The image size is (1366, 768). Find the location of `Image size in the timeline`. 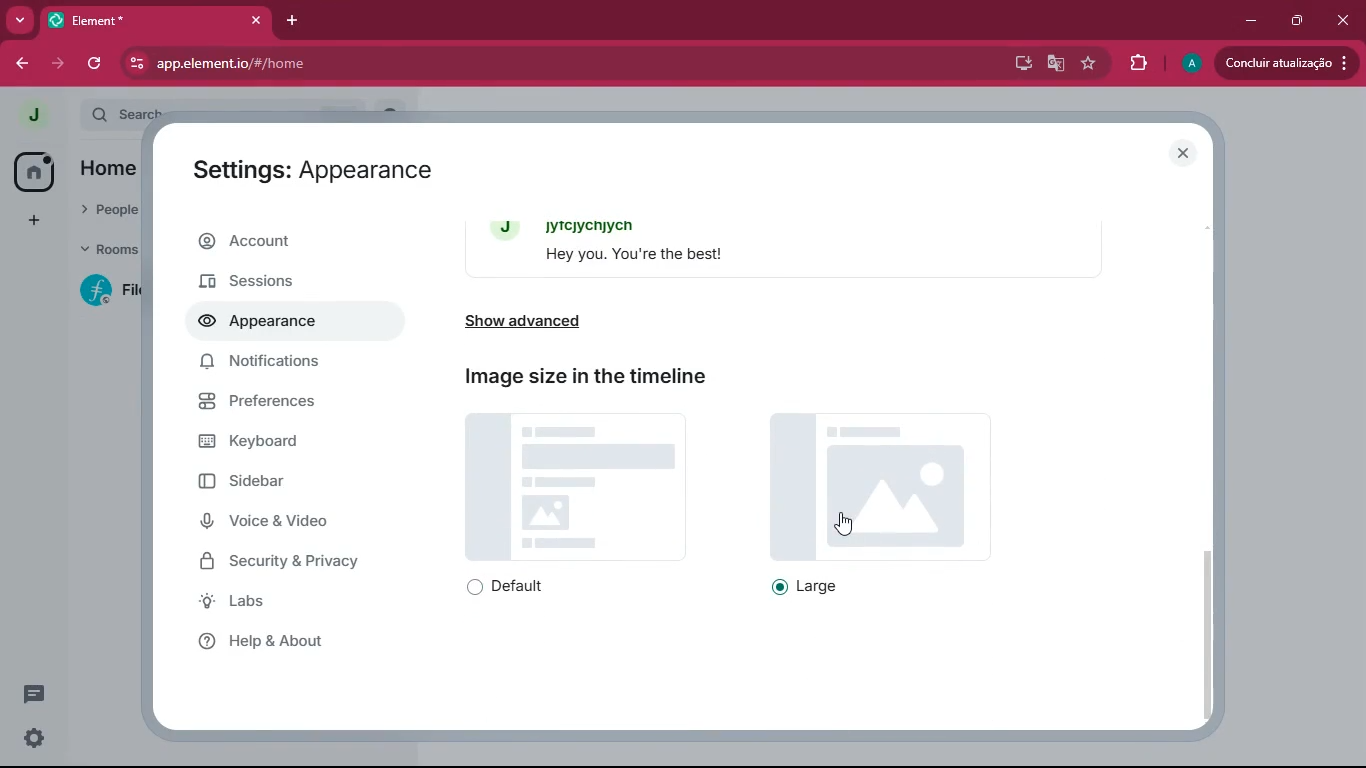

Image size in the timeline is located at coordinates (588, 376).